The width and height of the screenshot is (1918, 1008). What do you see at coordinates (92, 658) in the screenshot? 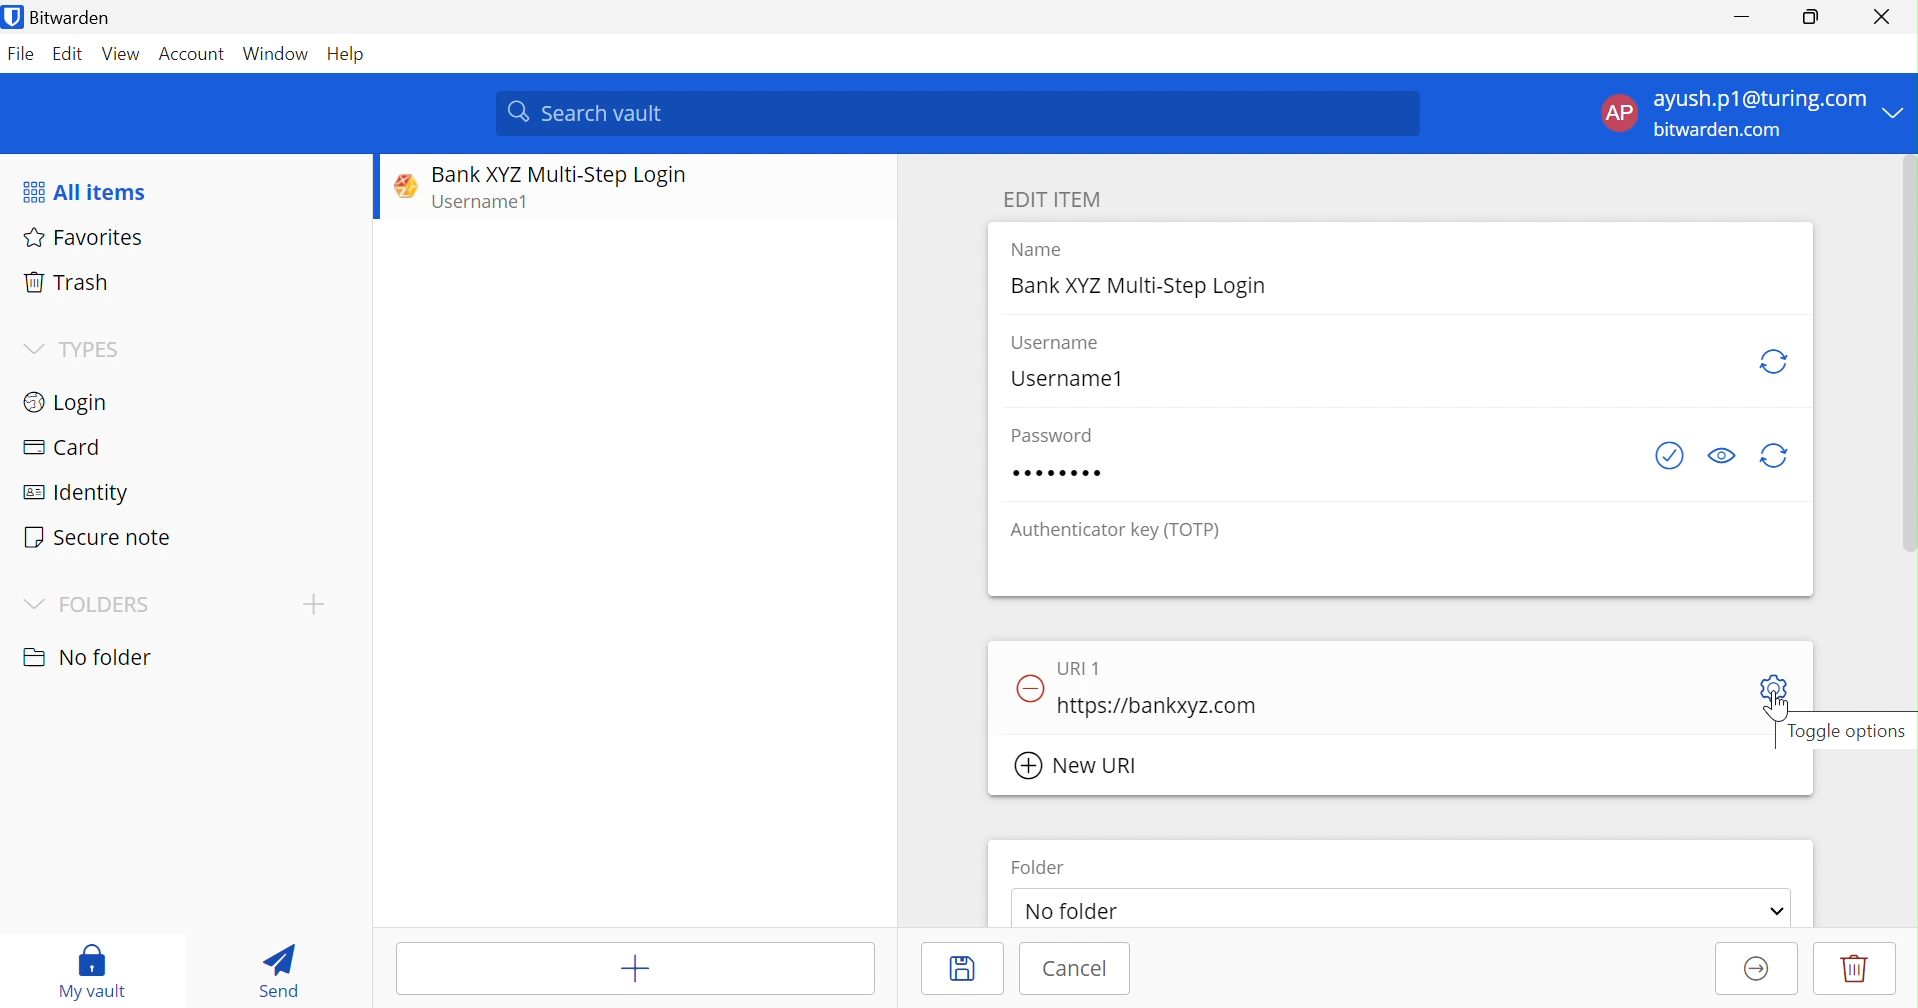
I see `No folder` at bounding box center [92, 658].